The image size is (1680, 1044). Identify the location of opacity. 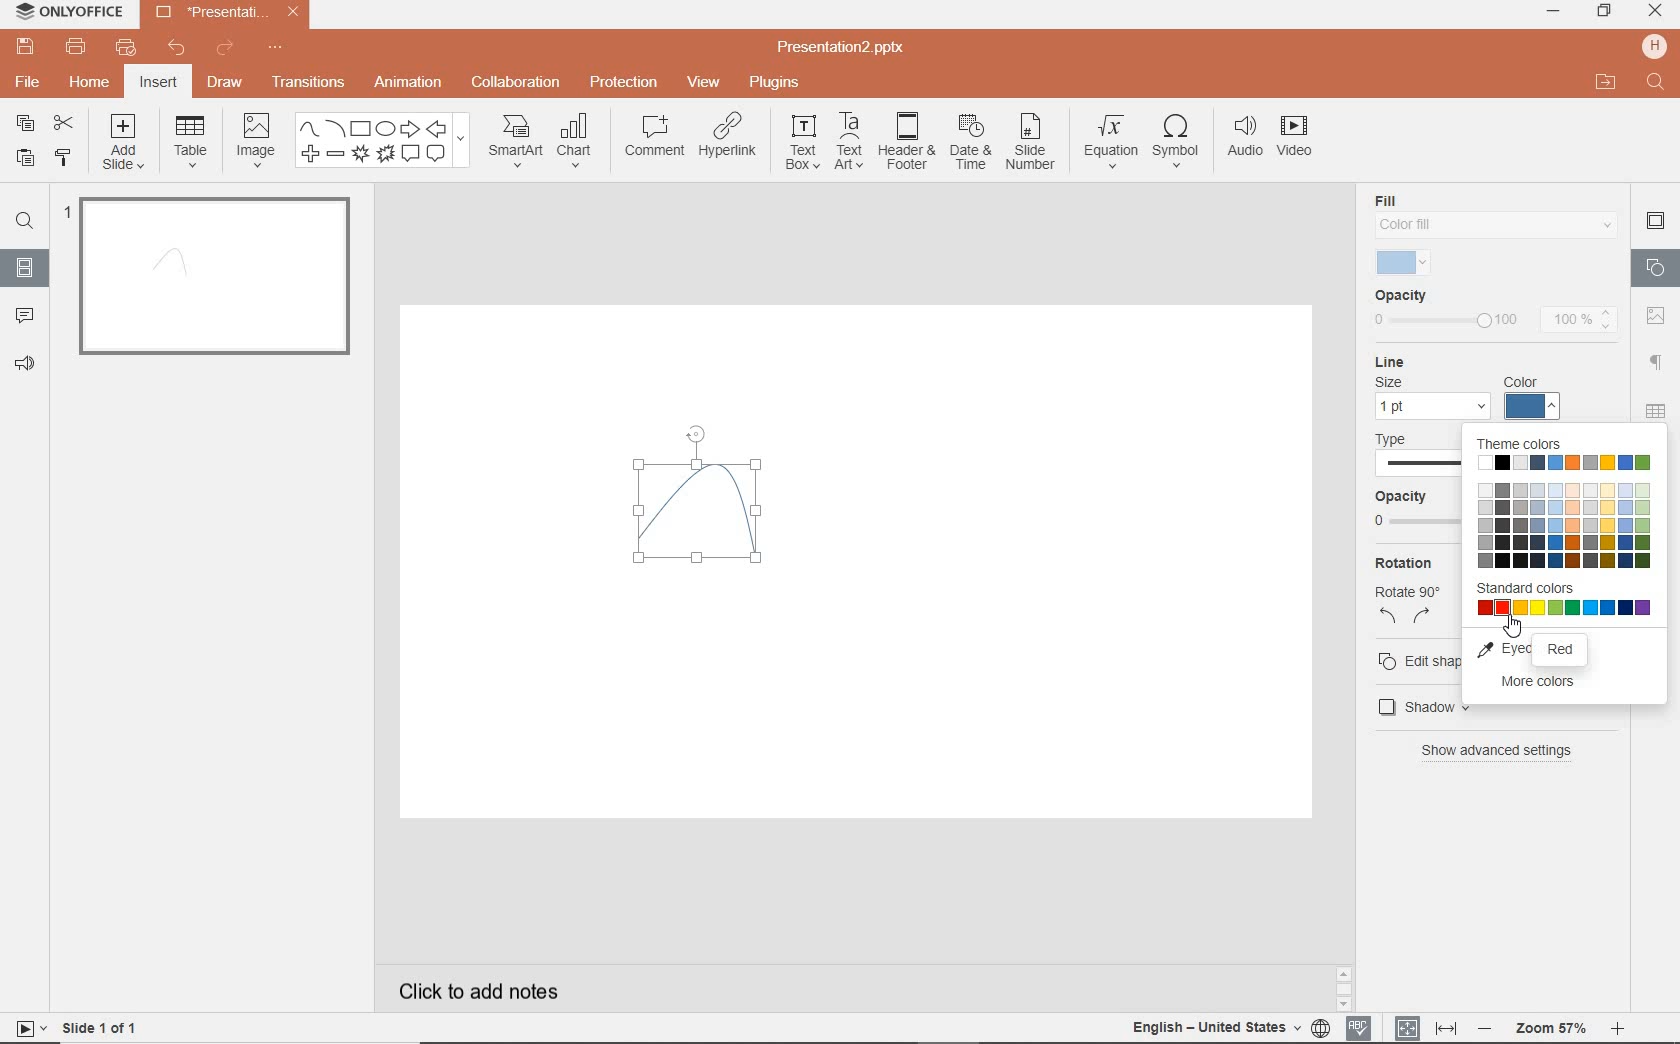
(1417, 515).